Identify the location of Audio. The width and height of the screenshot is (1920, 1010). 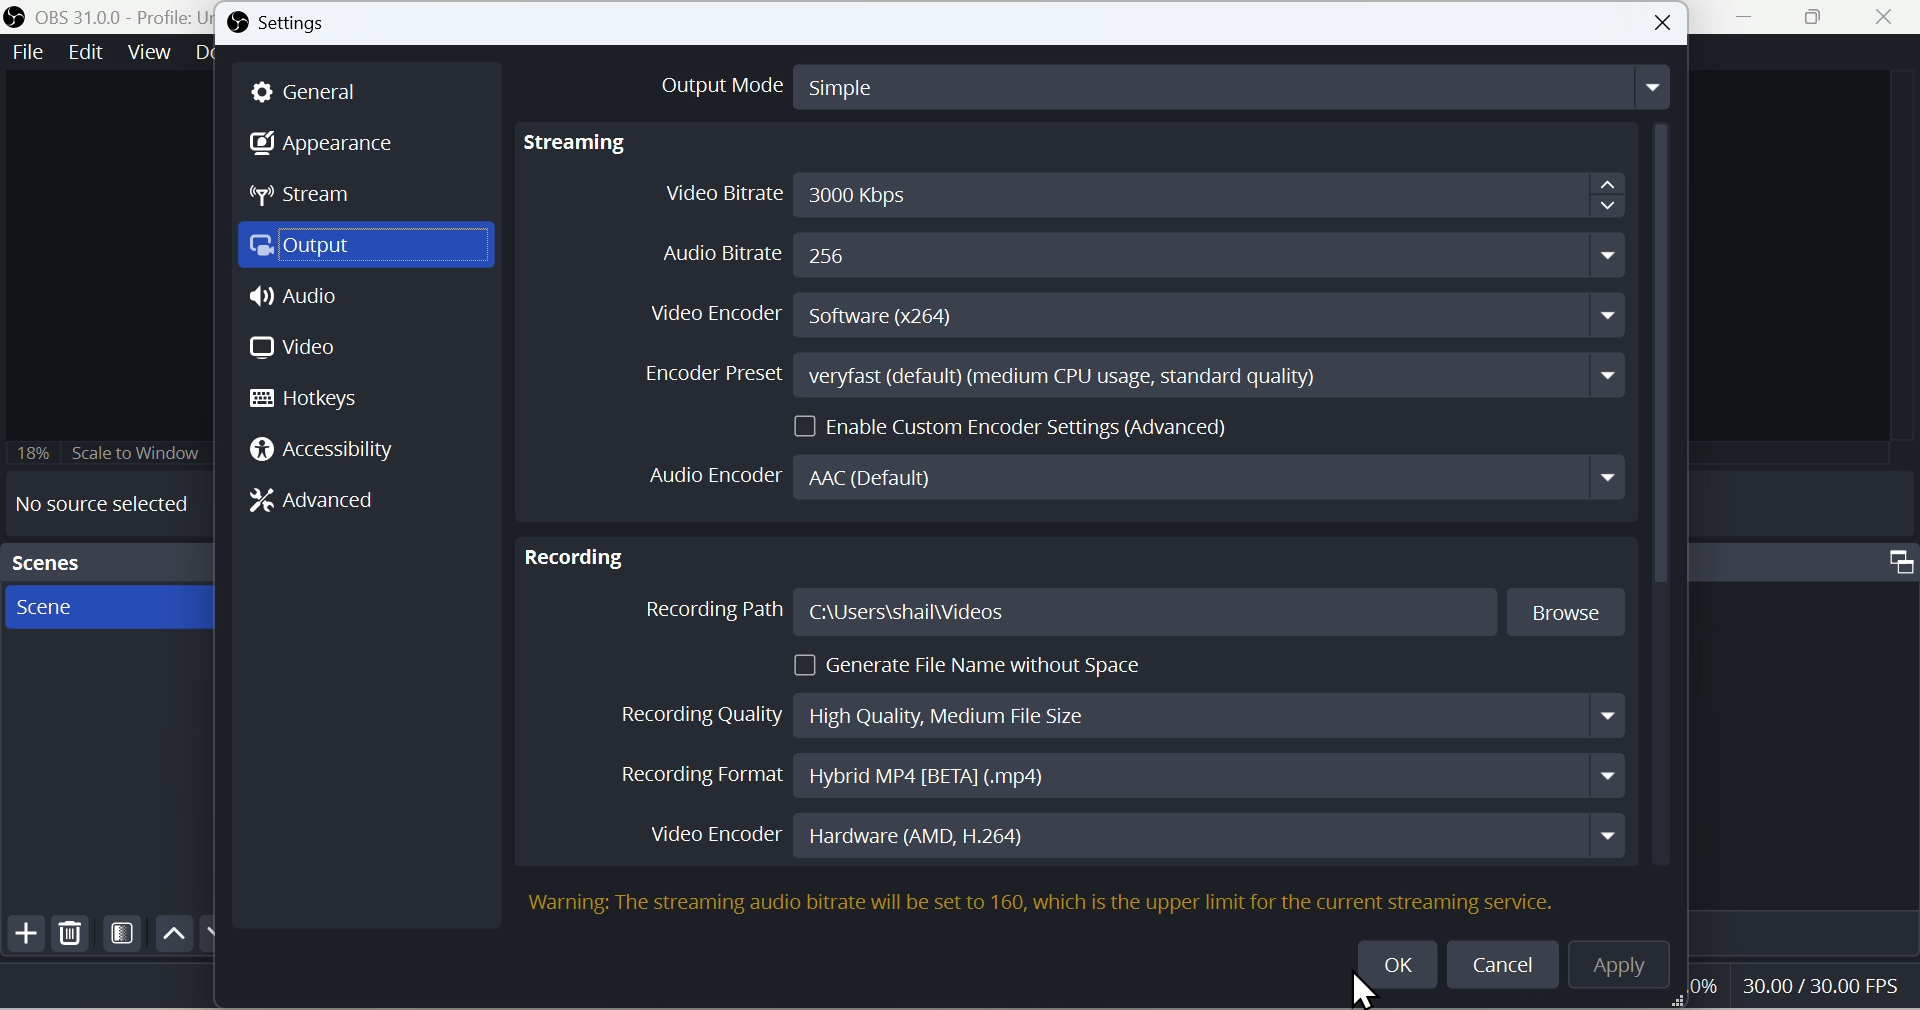
(298, 302).